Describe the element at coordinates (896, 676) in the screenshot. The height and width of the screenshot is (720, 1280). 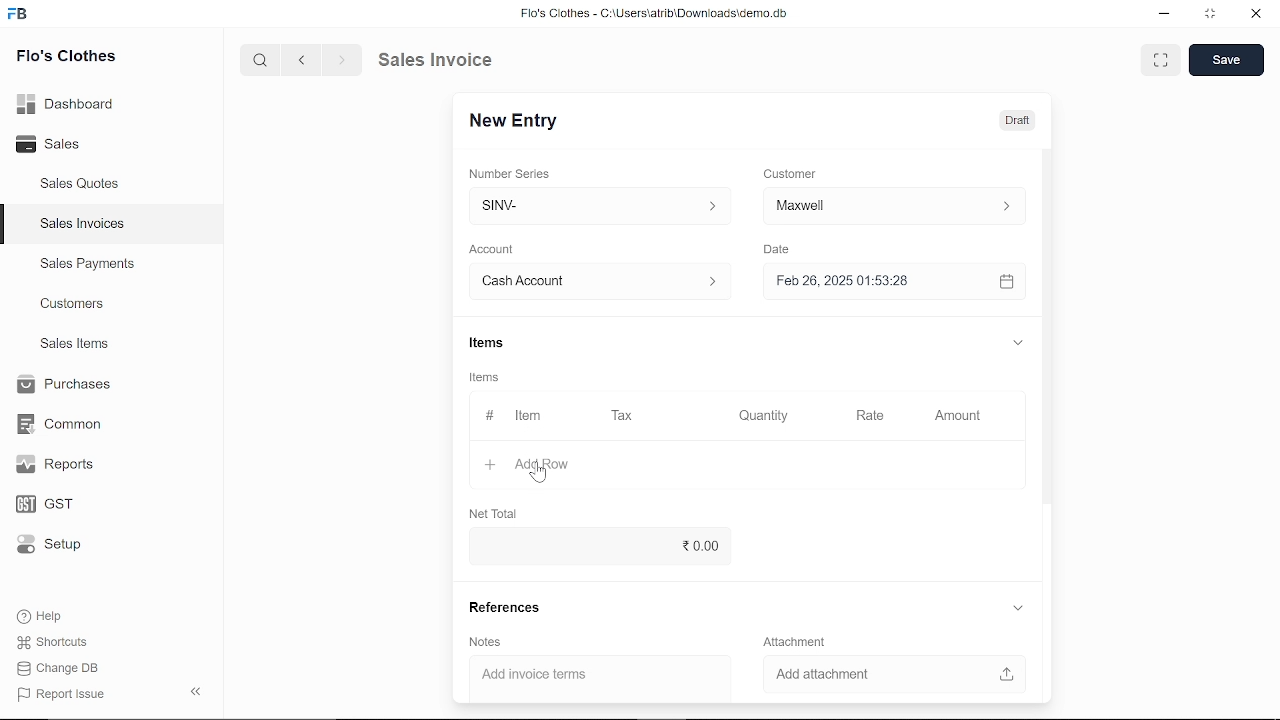
I see `Add attachment` at that location.